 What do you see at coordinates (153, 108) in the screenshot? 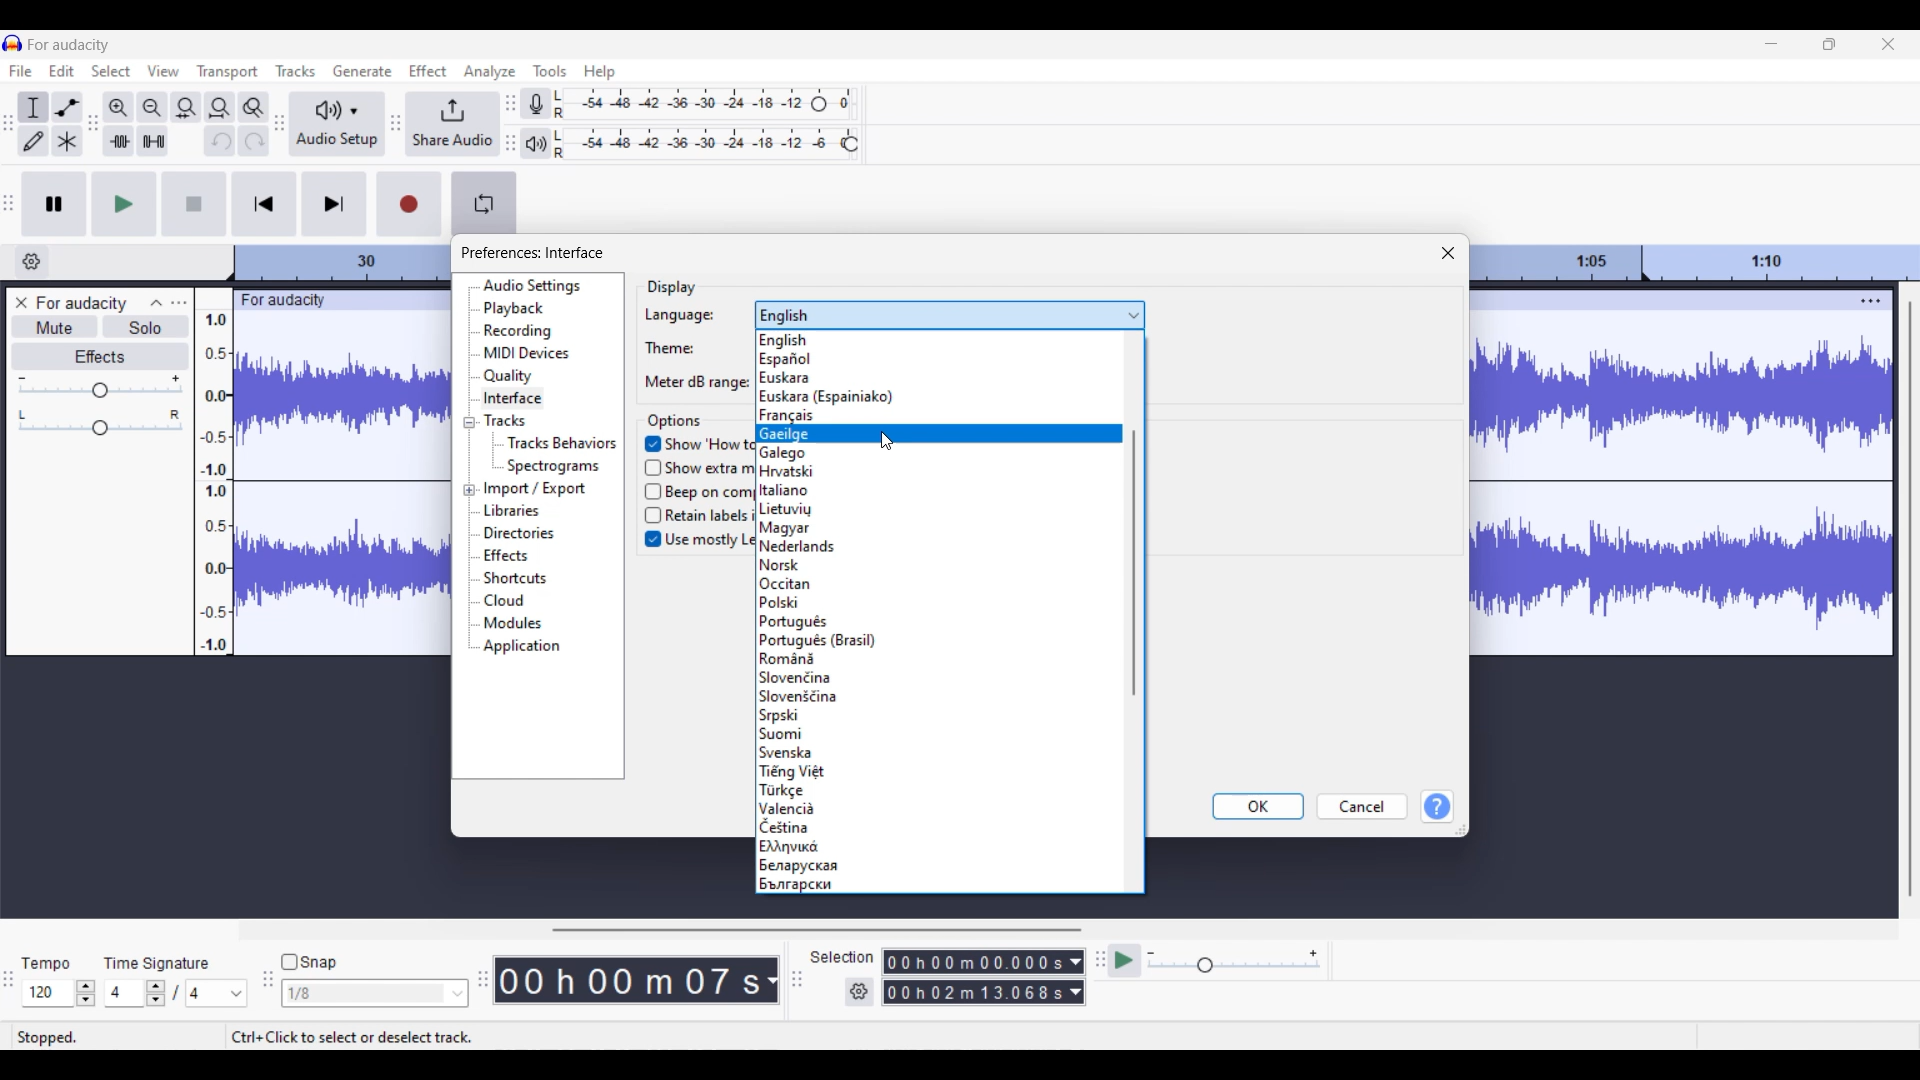
I see `Zoom out` at bounding box center [153, 108].